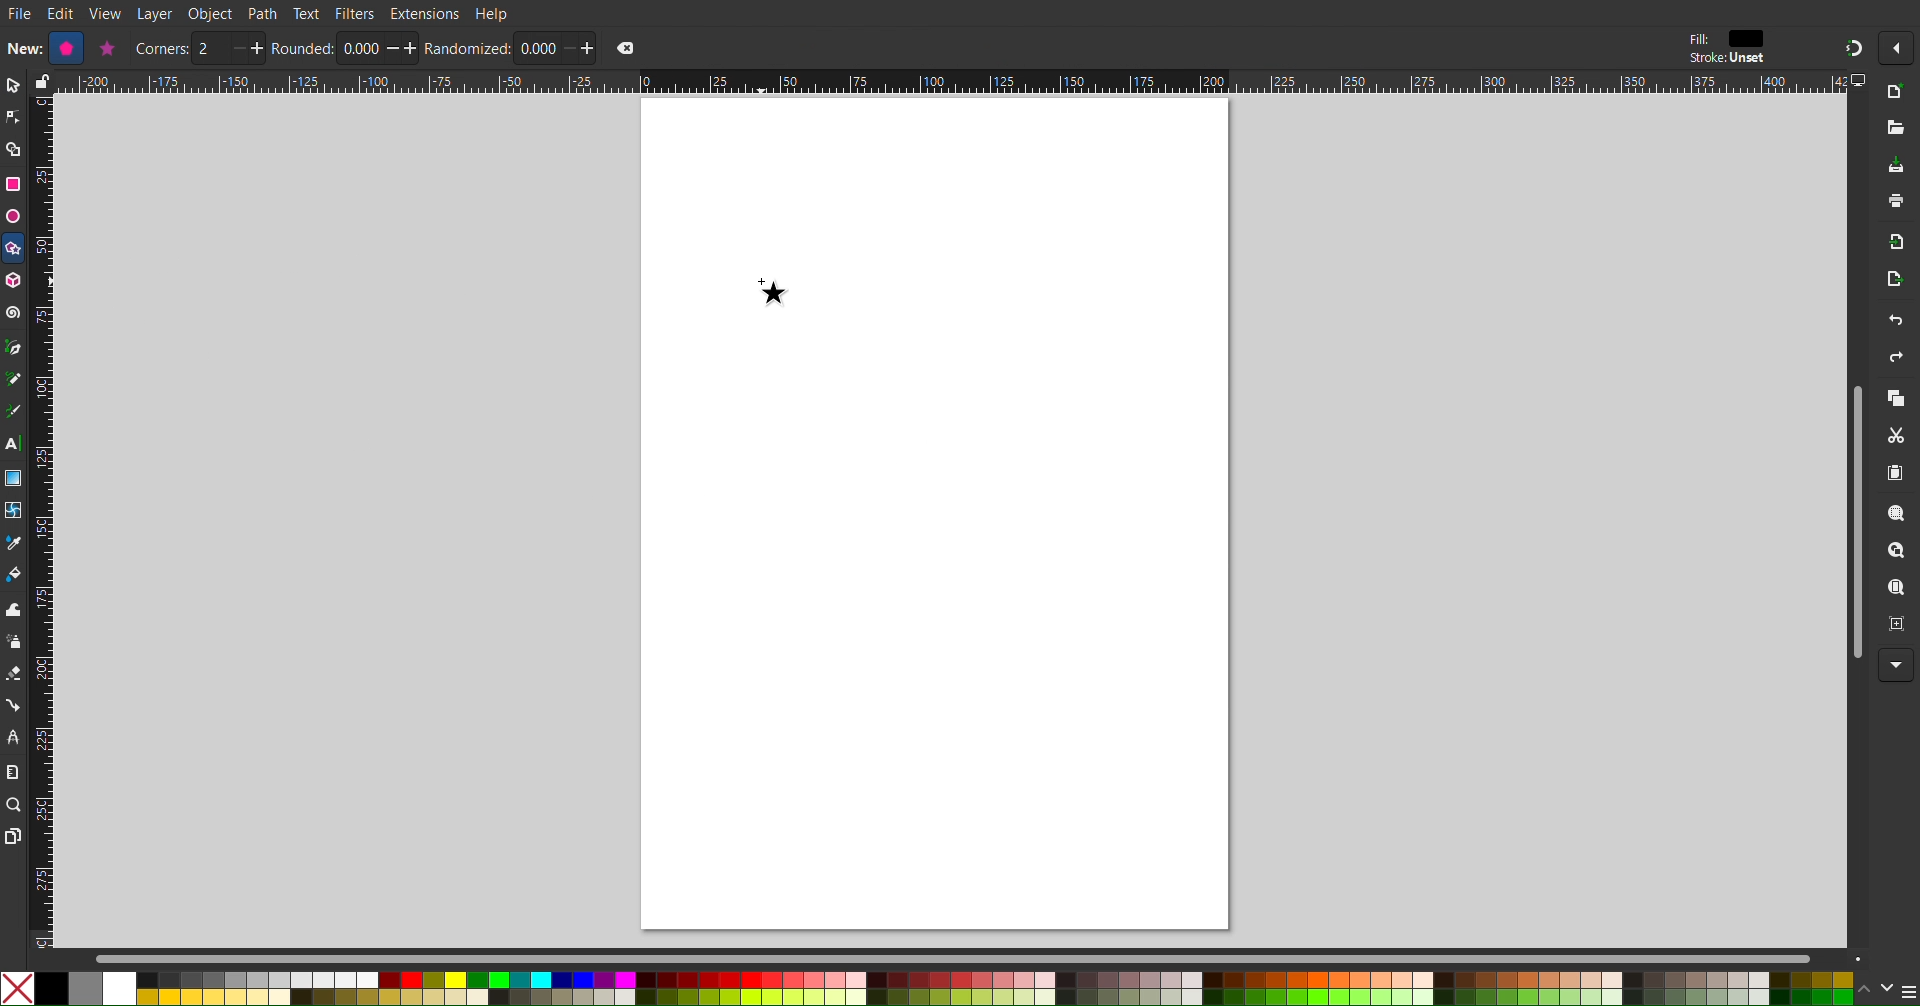 Image resolution: width=1920 pixels, height=1006 pixels. I want to click on Color Picker, so click(14, 545).